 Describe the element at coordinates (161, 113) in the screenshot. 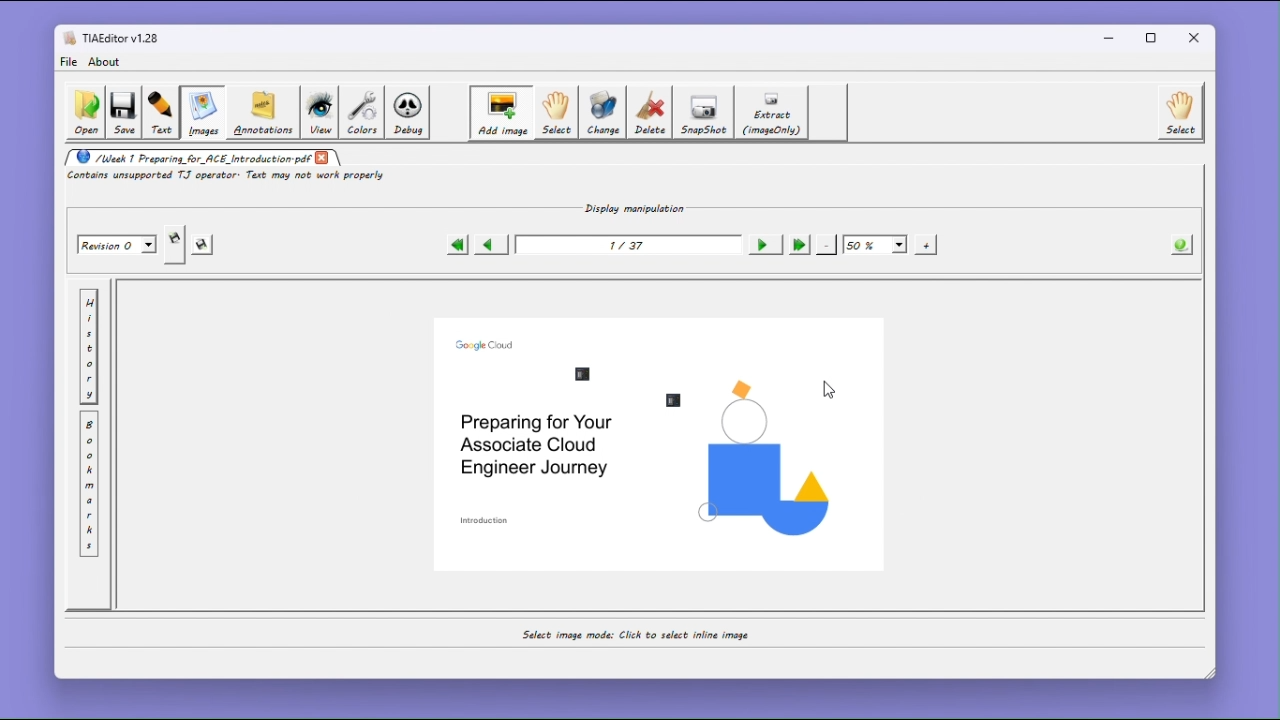

I see `Text` at that location.